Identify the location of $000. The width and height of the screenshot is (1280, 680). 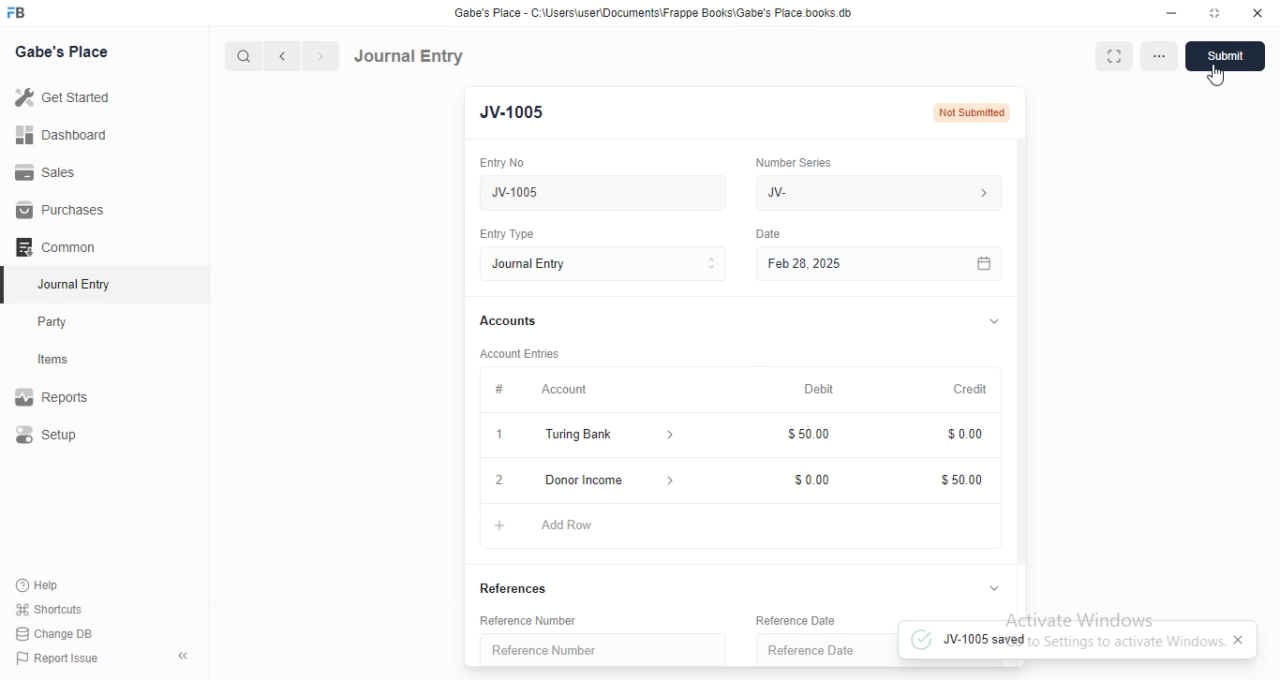
(967, 435).